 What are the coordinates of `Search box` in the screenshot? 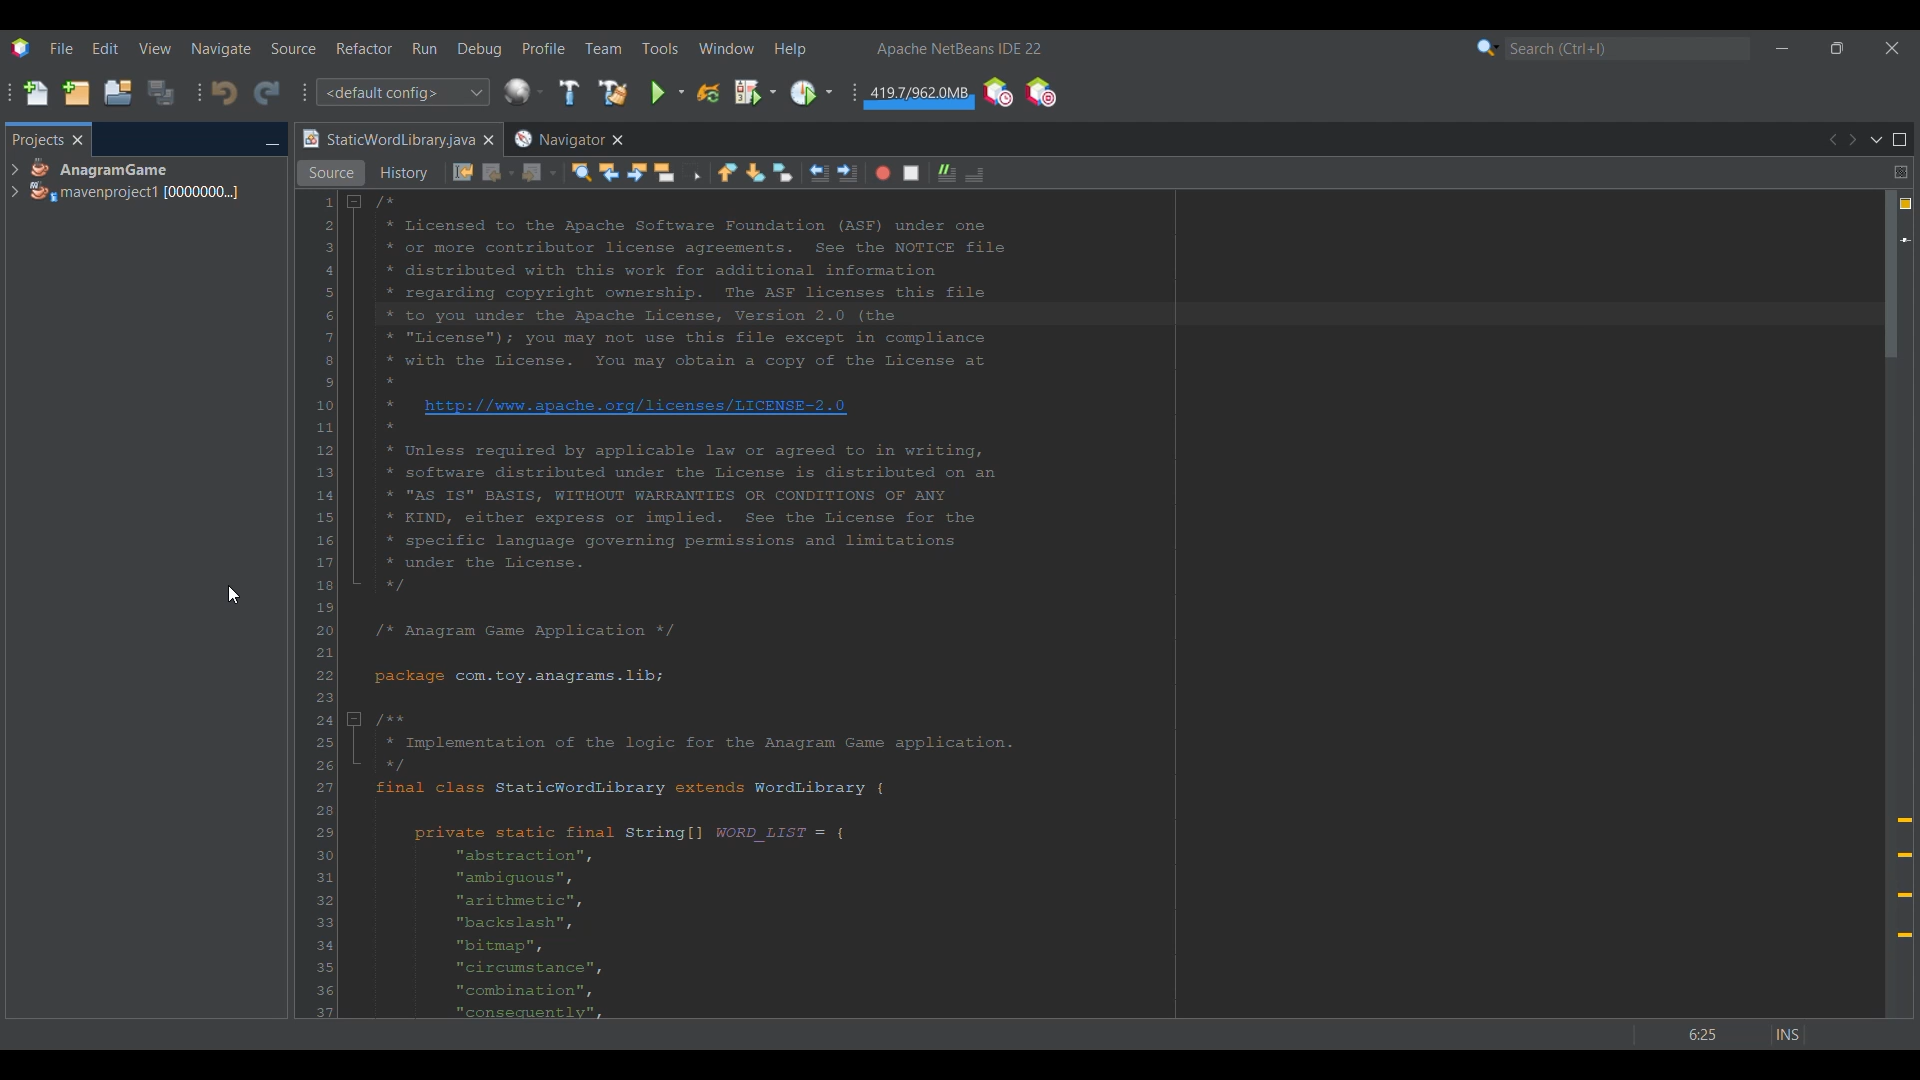 It's located at (1628, 48).